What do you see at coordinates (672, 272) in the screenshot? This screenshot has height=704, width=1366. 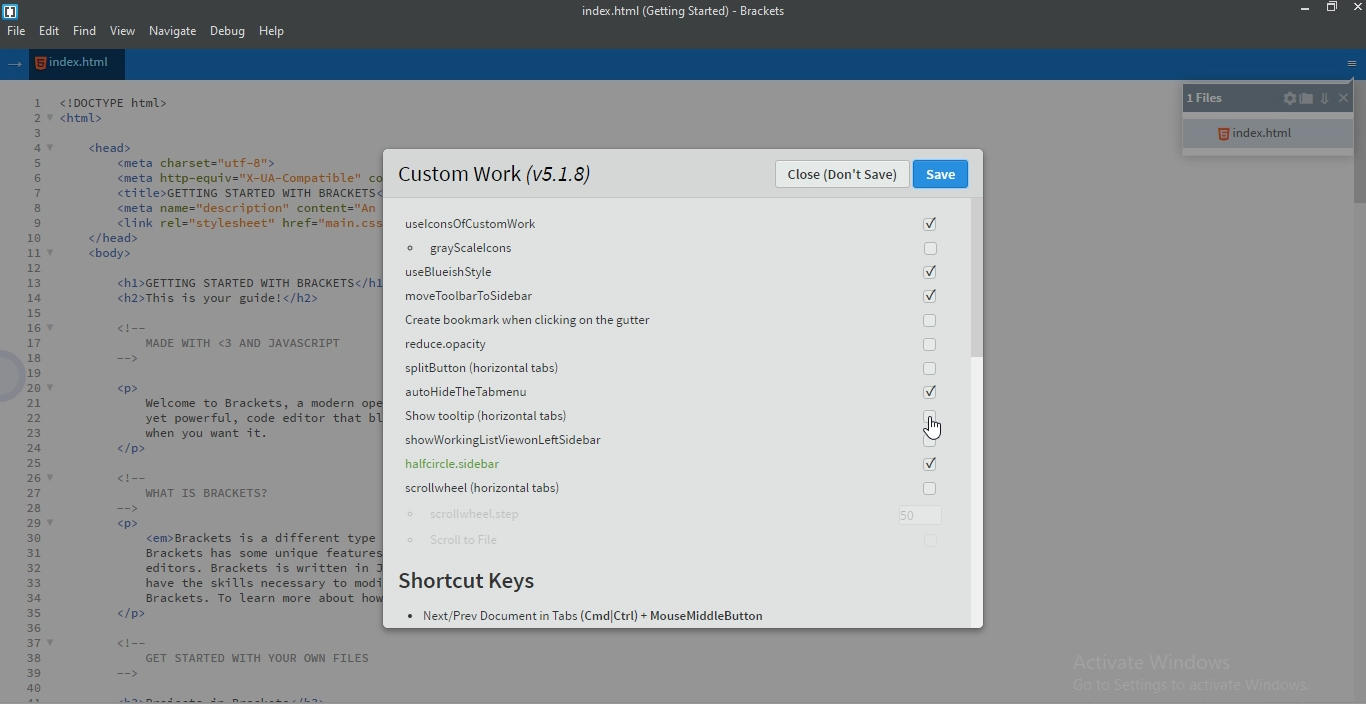 I see `useBlueish Style` at bounding box center [672, 272].